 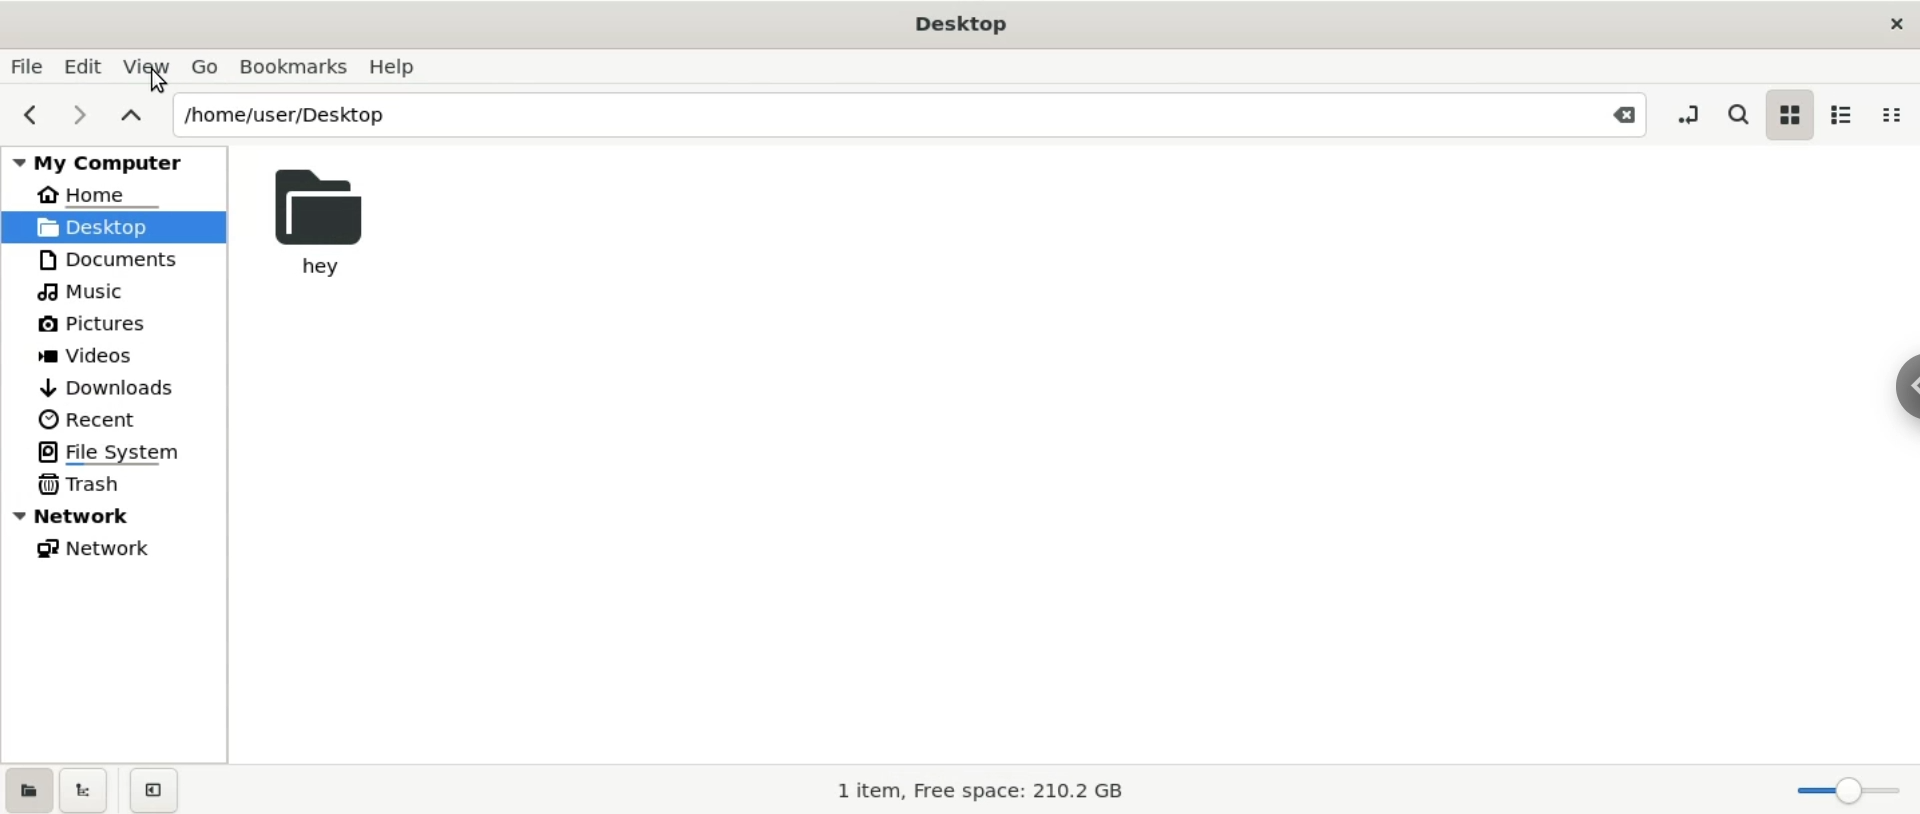 What do you see at coordinates (1741, 113) in the screenshot?
I see `search` at bounding box center [1741, 113].